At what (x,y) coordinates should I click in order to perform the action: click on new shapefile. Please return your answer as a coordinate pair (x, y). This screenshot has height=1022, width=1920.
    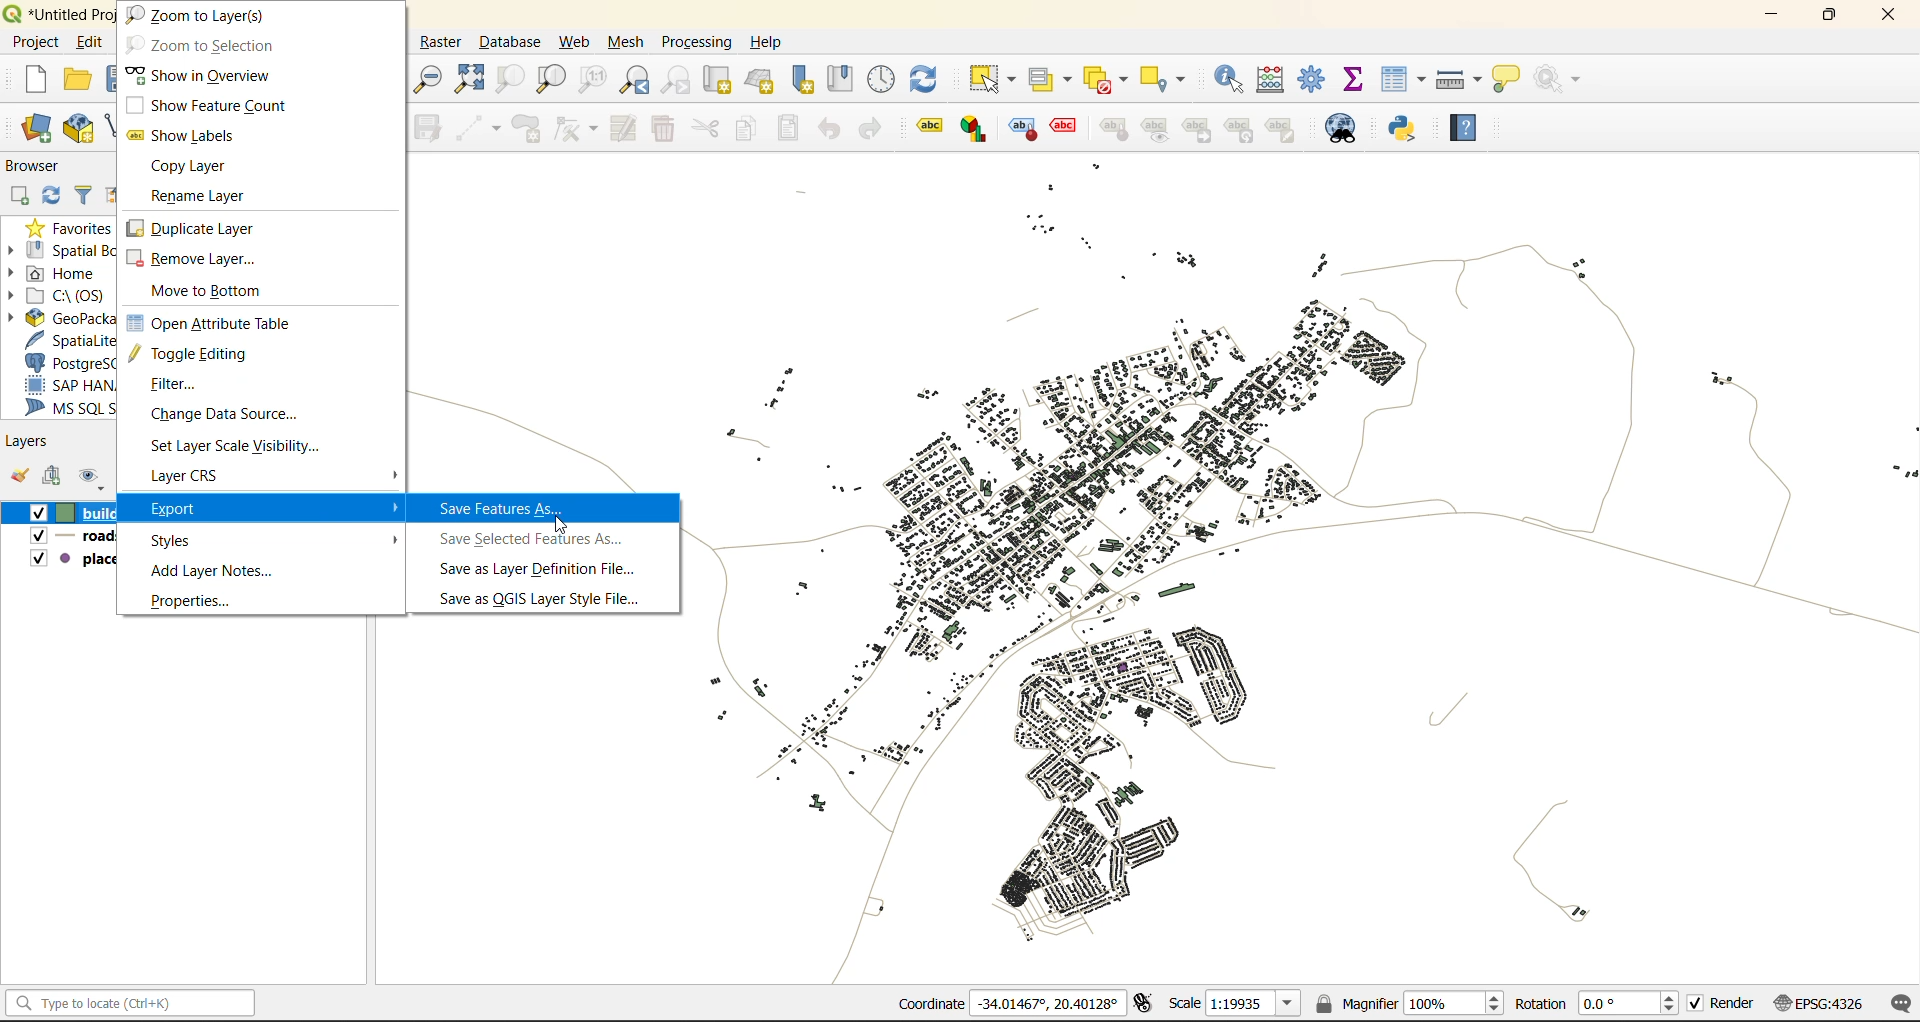
    Looking at the image, I should click on (109, 127).